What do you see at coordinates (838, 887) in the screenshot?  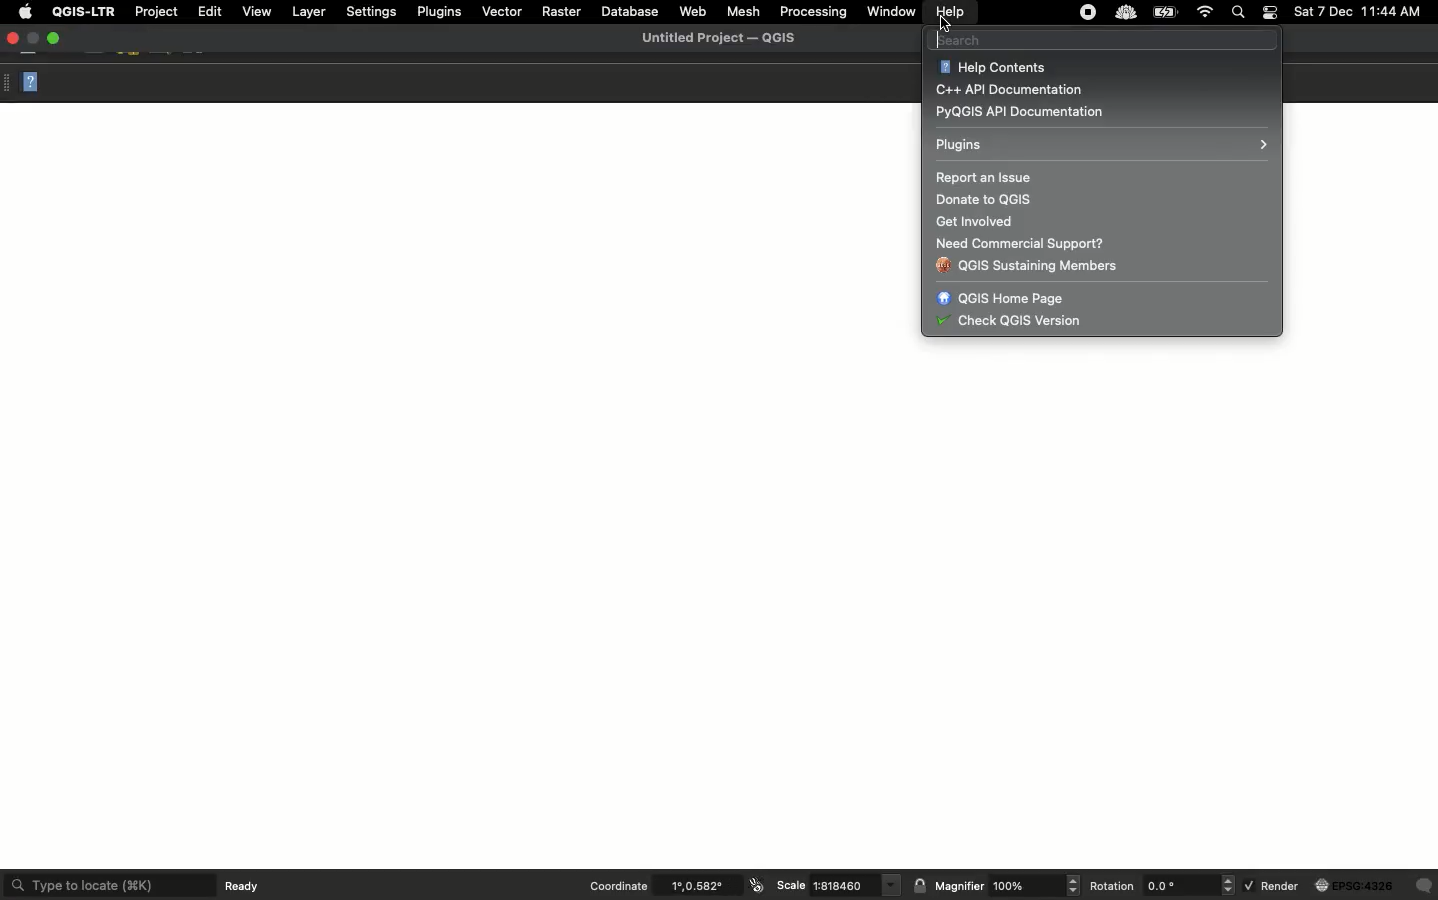 I see `Scale` at bounding box center [838, 887].